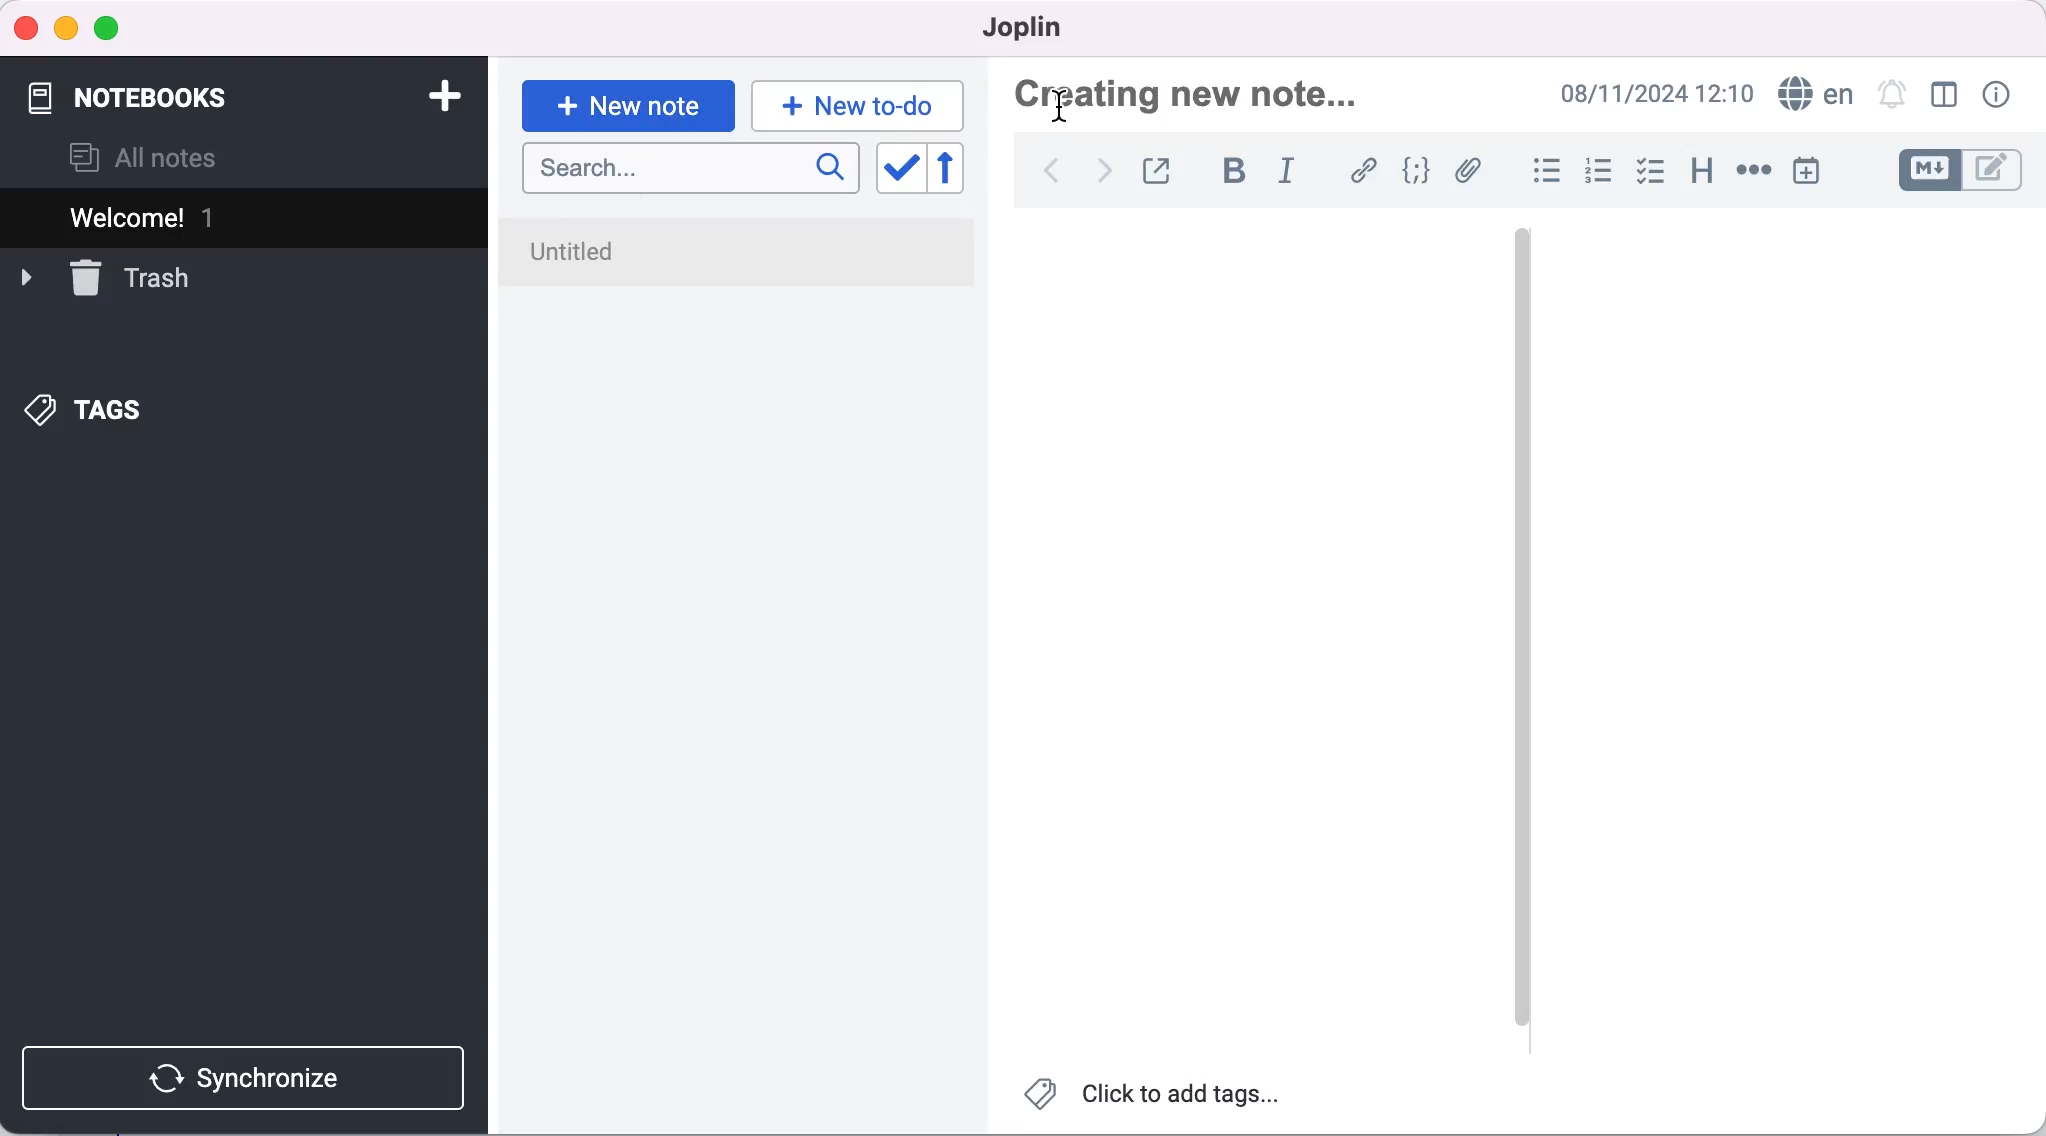 This screenshot has width=2046, height=1136. Describe the element at coordinates (132, 278) in the screenshot. I see `trash` at that location.